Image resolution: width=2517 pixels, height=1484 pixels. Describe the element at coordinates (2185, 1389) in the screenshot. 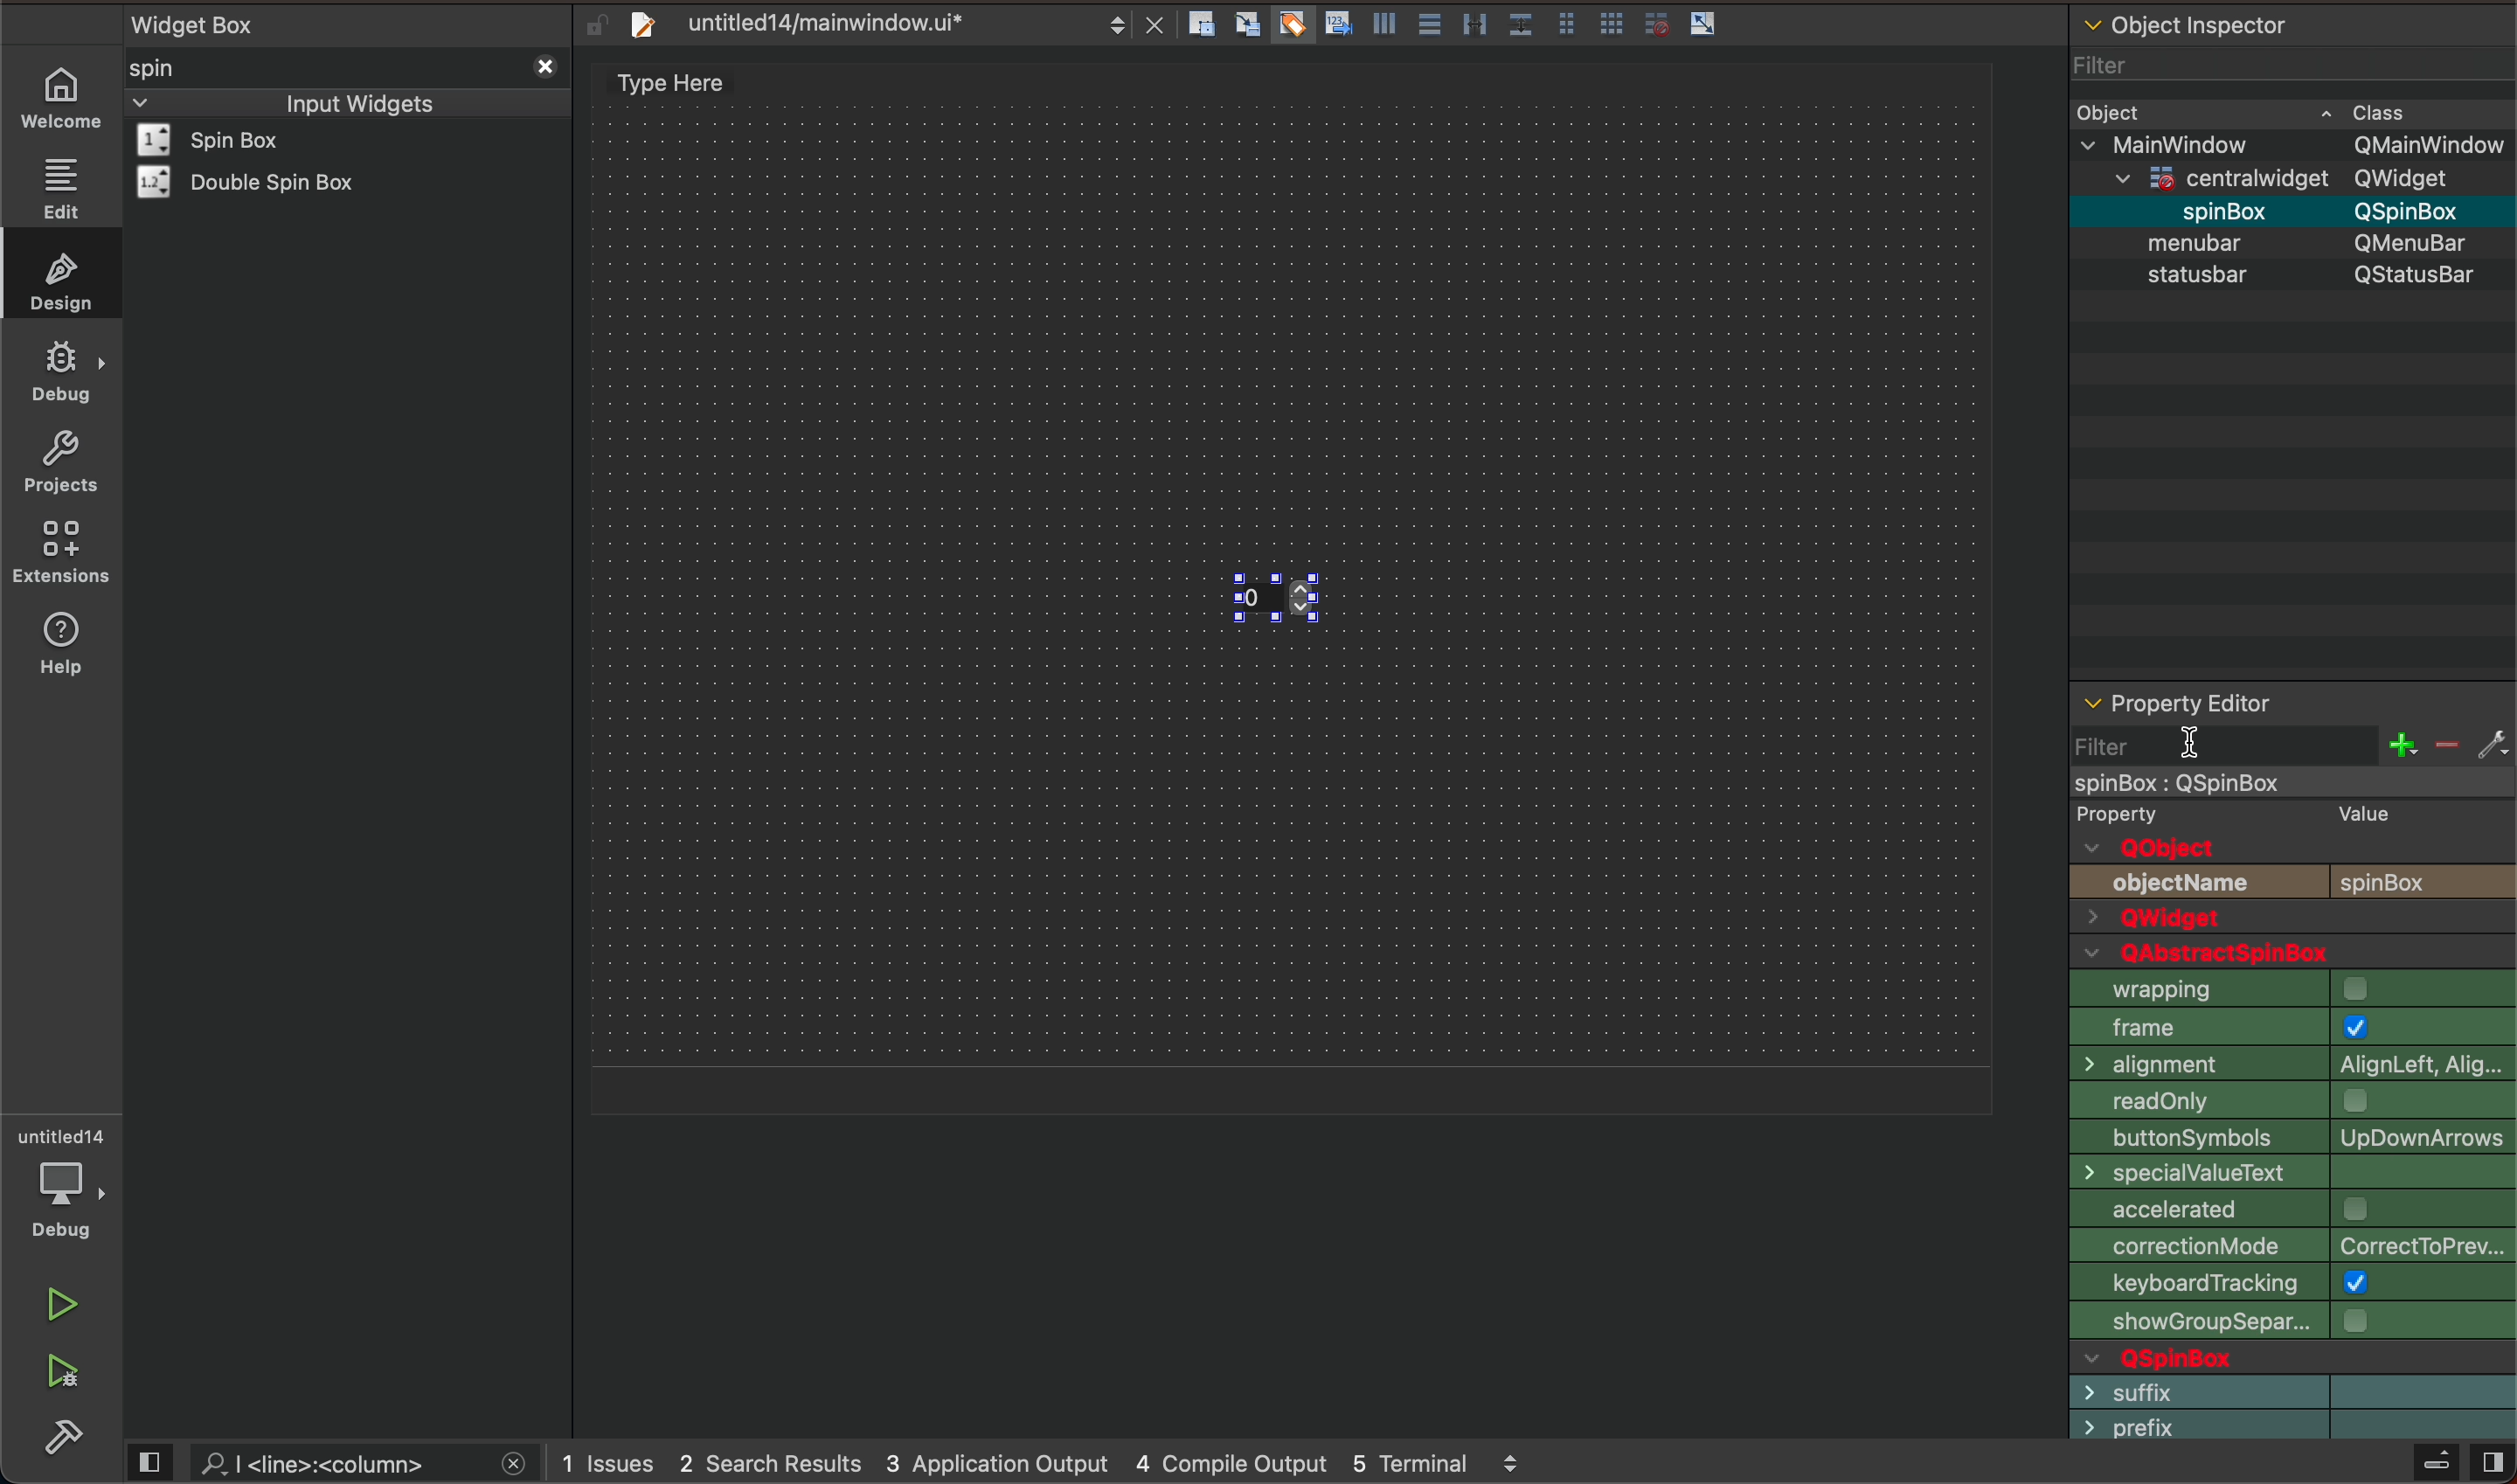

I see `text` at that location.